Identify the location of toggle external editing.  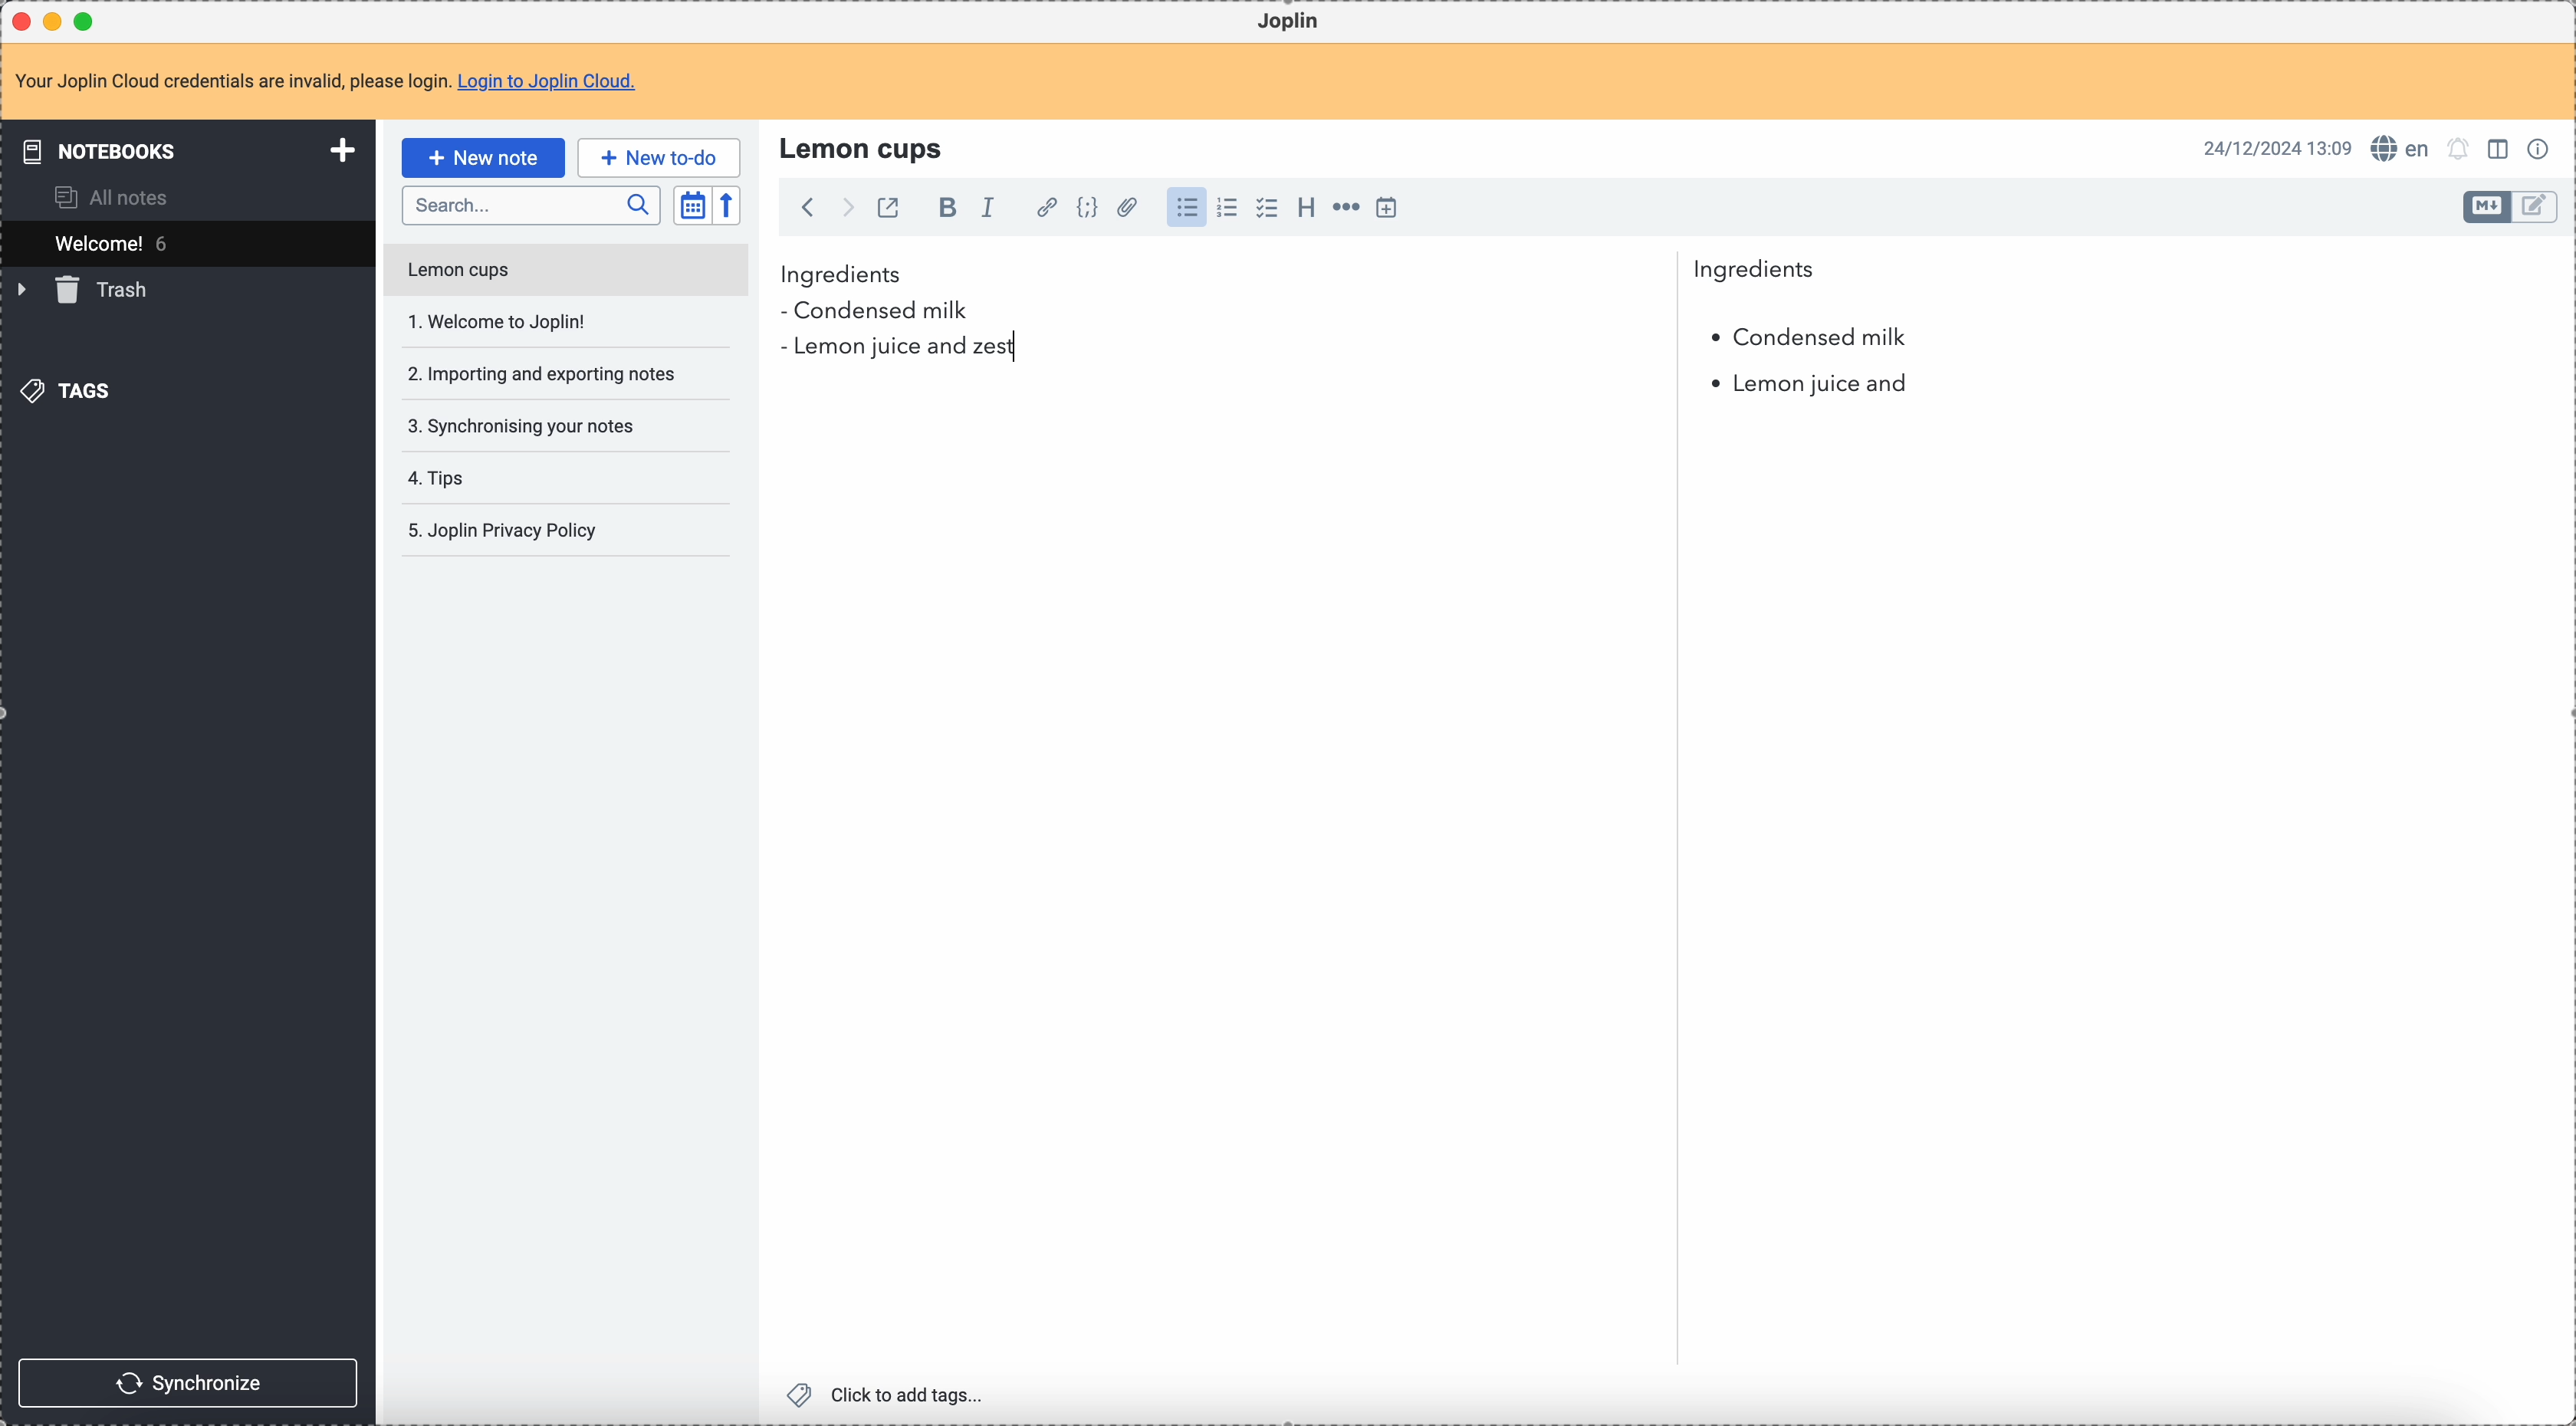
(886, 211).